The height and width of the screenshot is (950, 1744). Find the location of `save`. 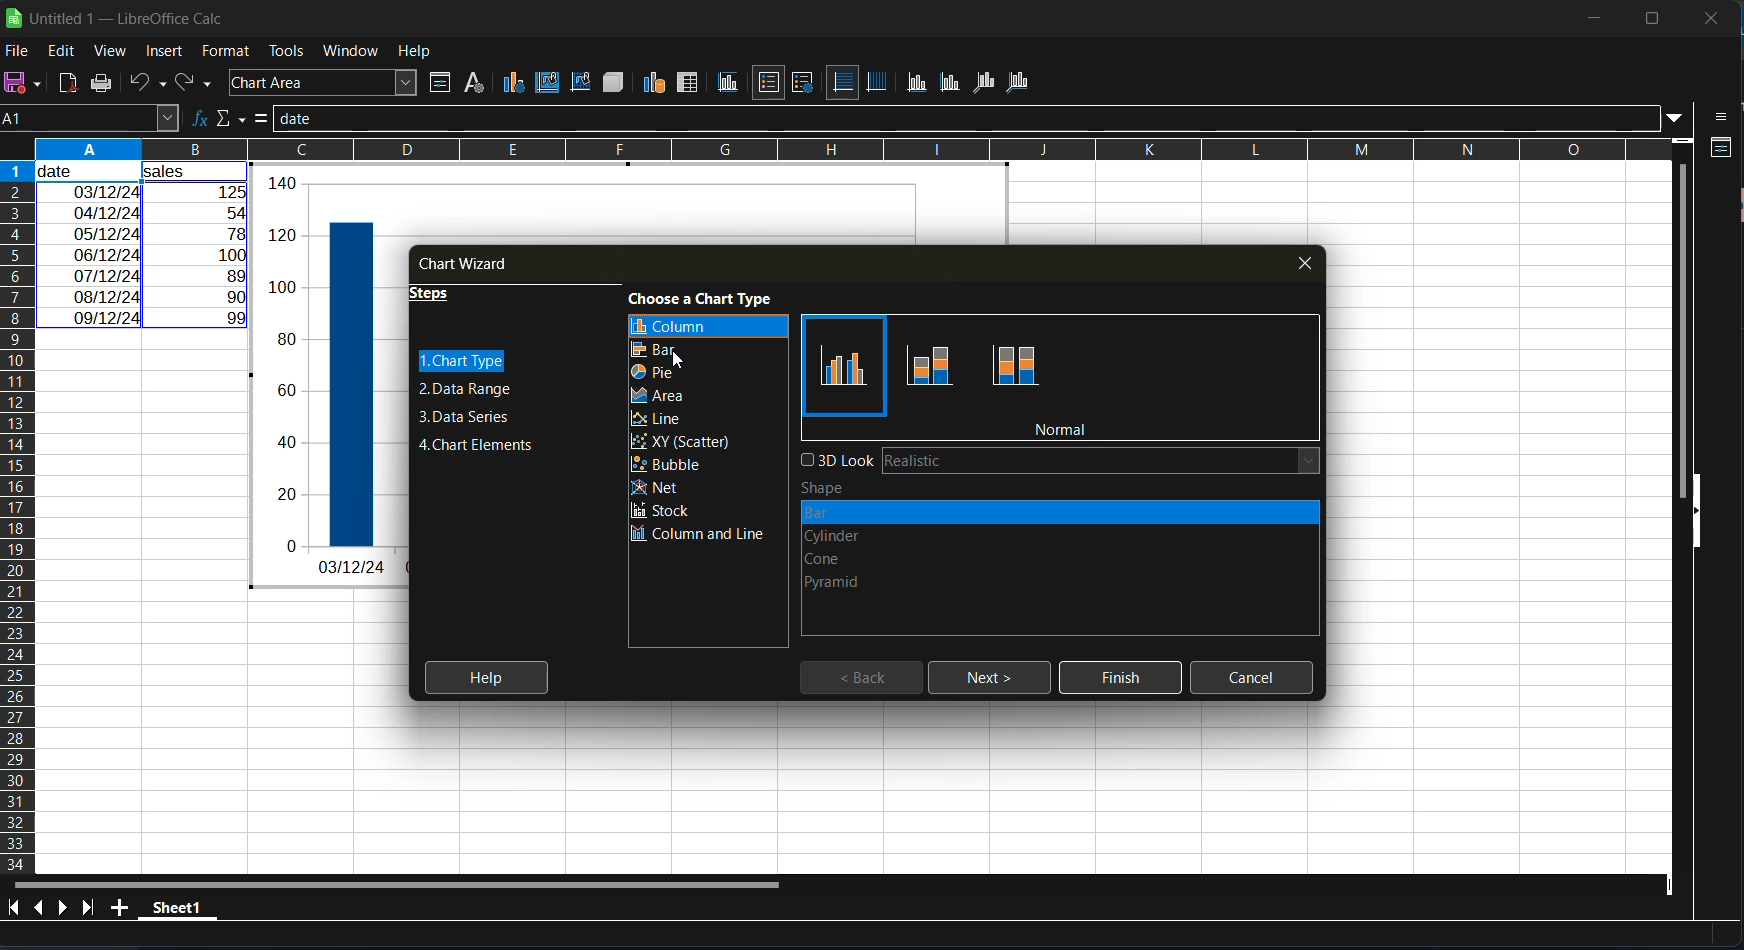

save is located at coordinates (26, 83).